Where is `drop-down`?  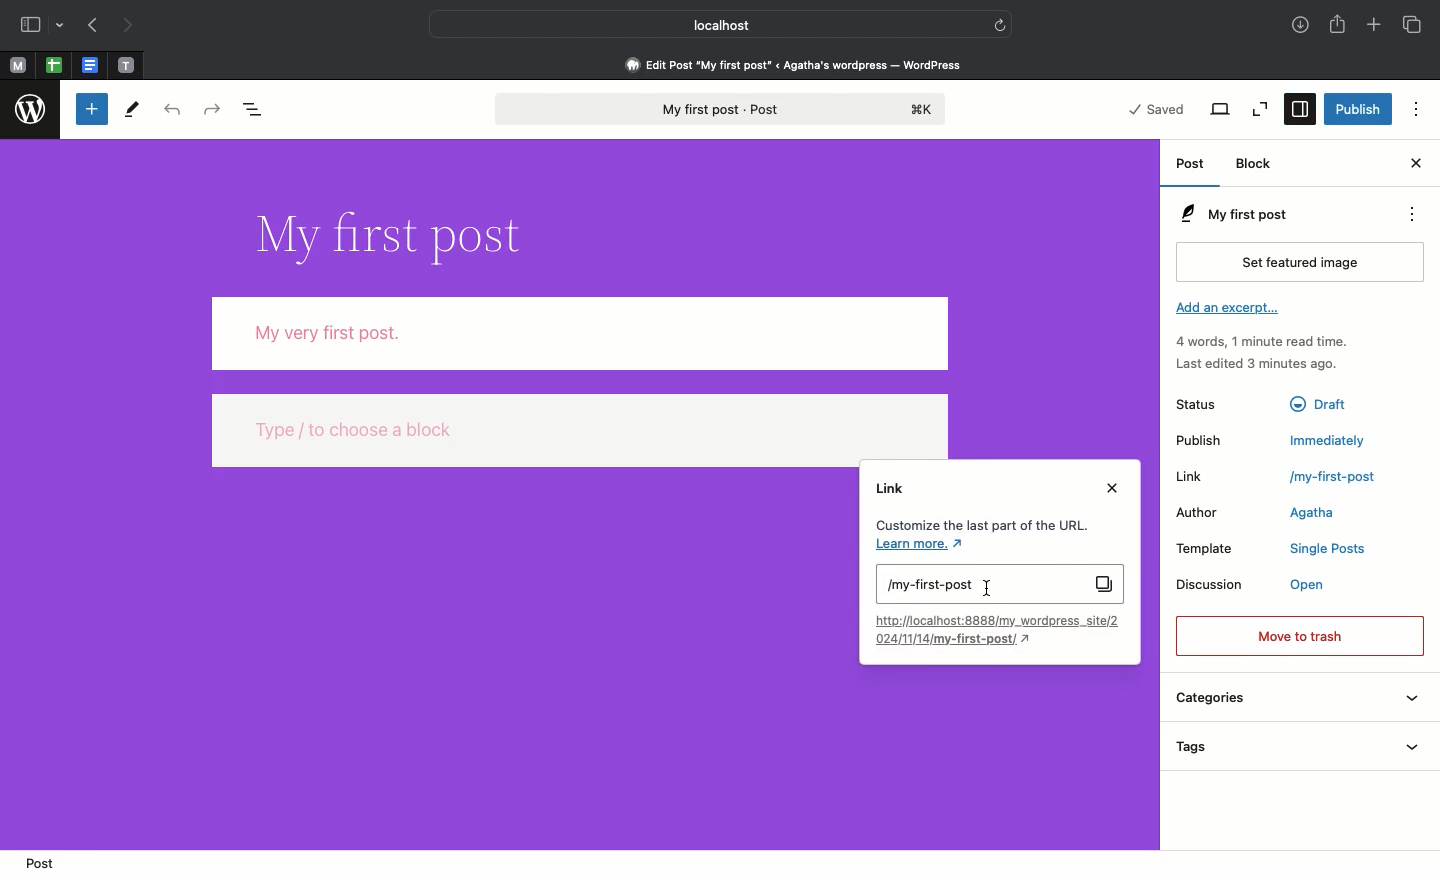 drop-down is located at coordinates (62, 23).